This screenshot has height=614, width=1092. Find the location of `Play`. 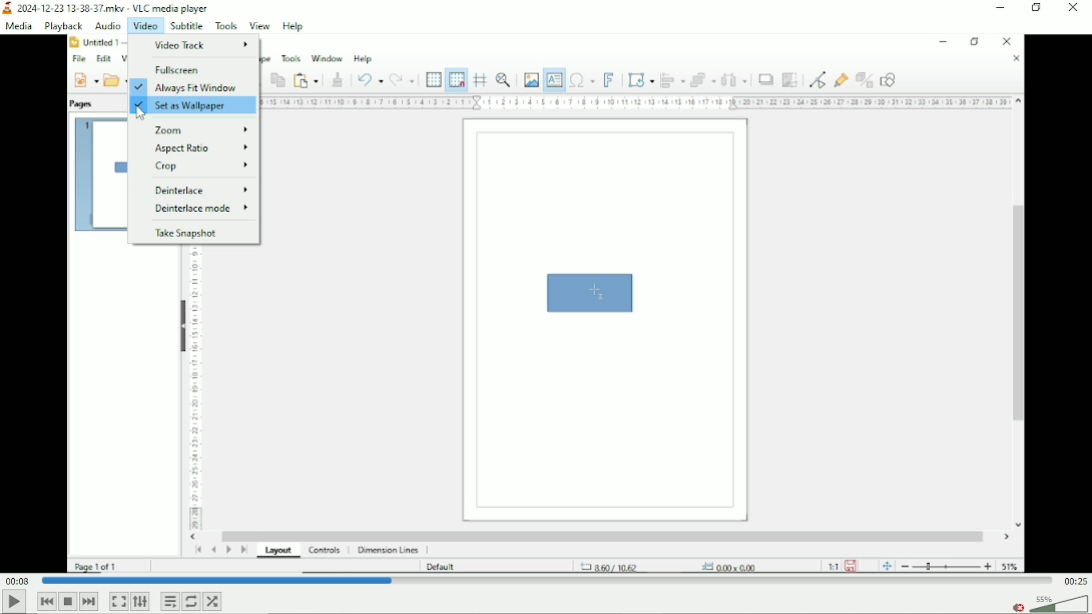

Play is located at coordinates (14, 603).